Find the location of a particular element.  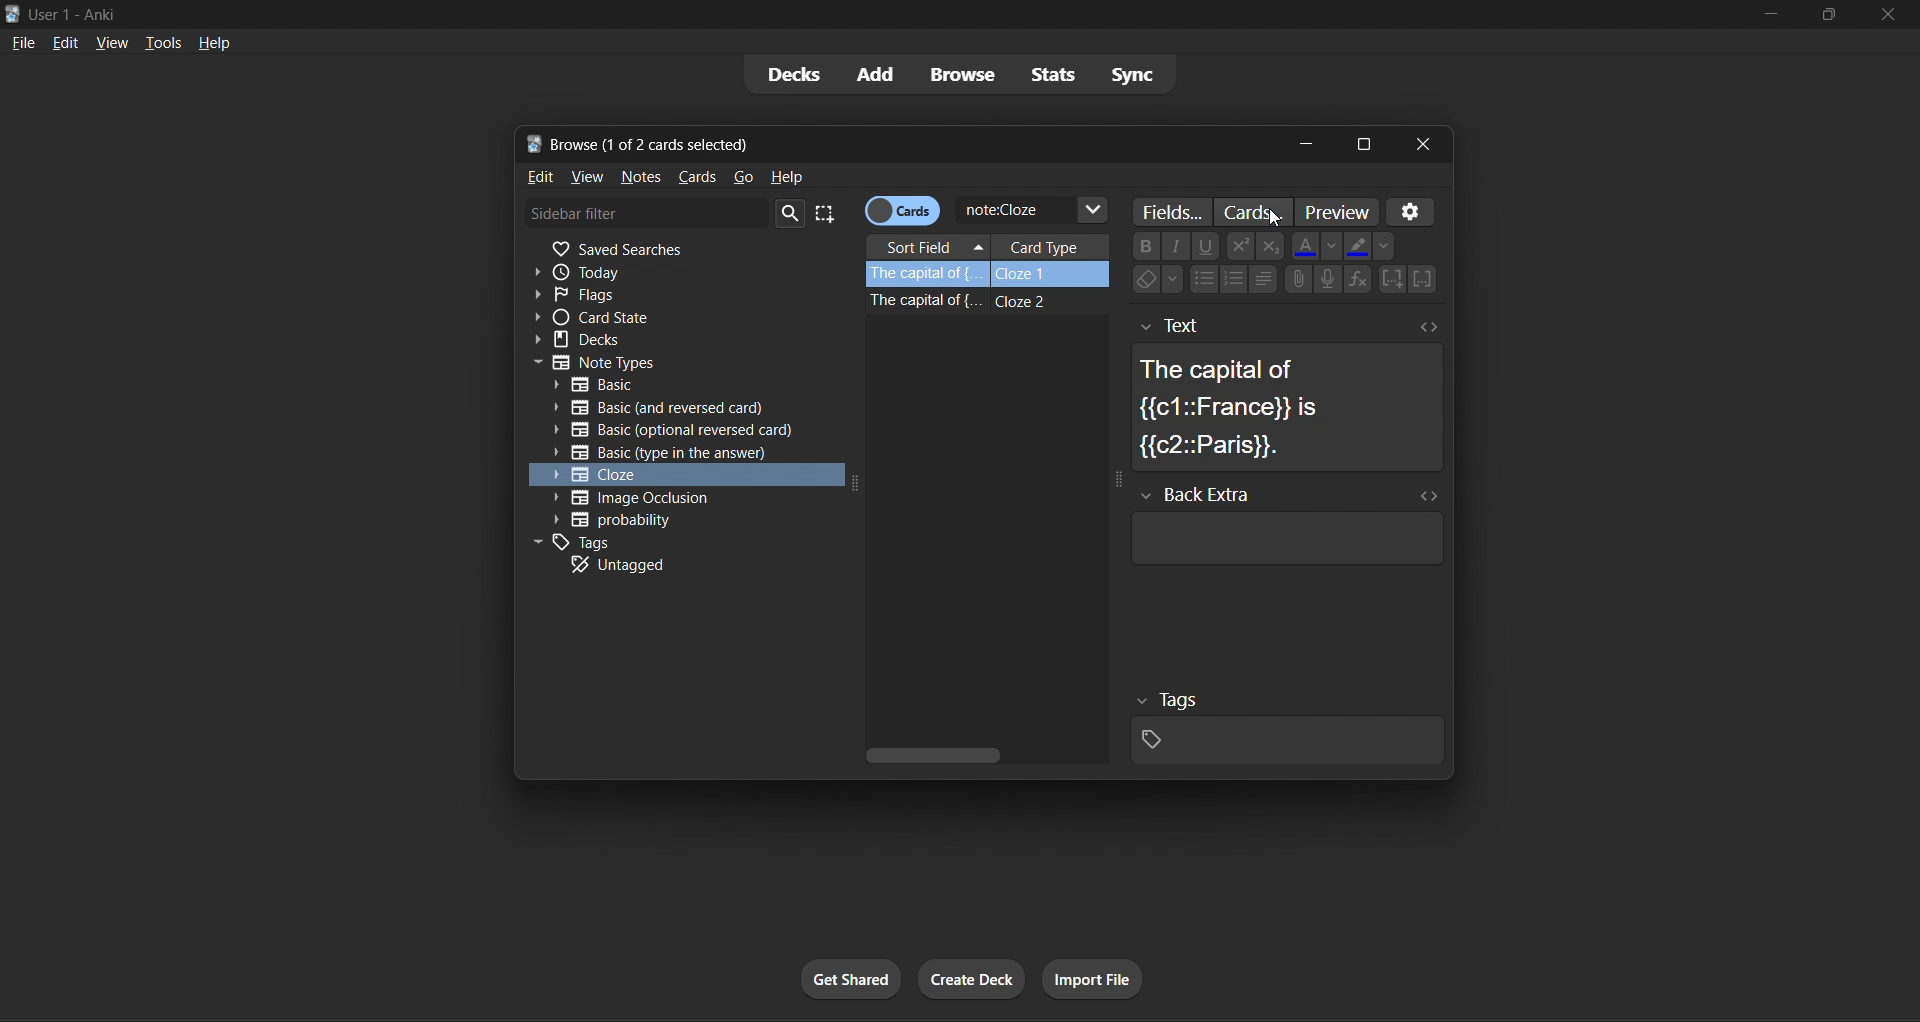

card text styling  is located at coordinates (1274, 265).